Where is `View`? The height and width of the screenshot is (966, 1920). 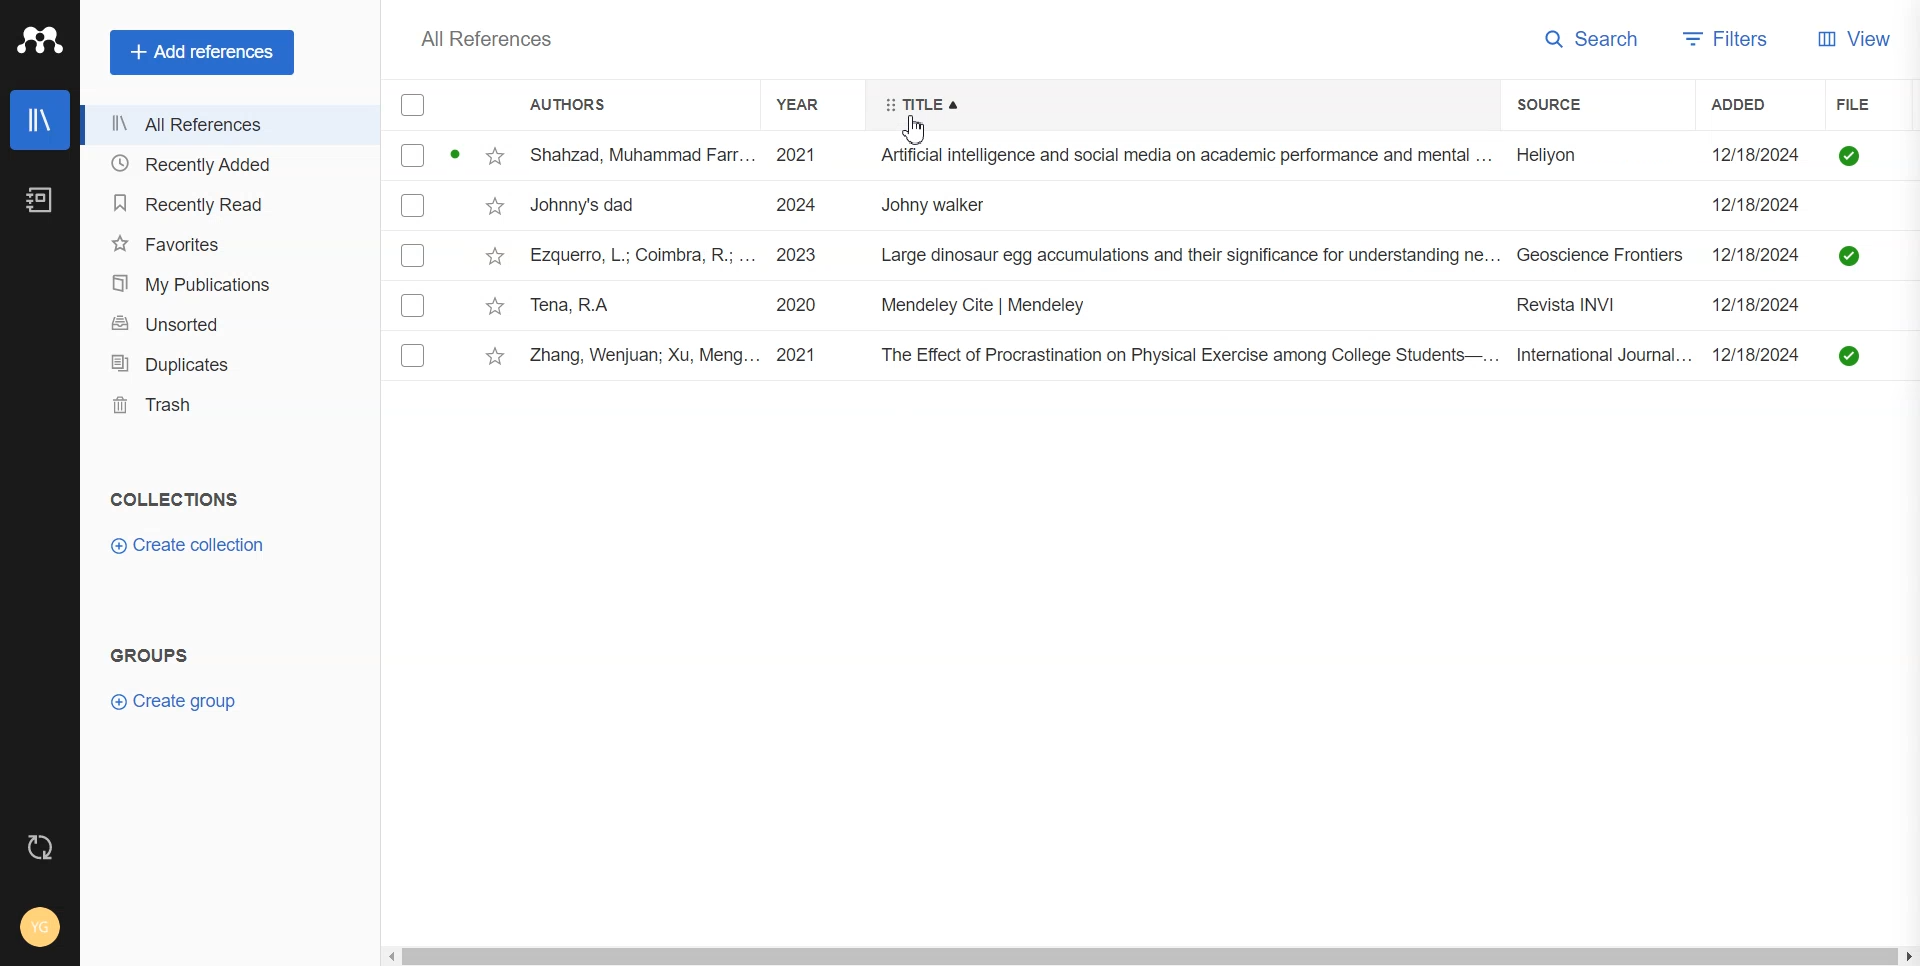
View is located at coordinates (1859, 38).